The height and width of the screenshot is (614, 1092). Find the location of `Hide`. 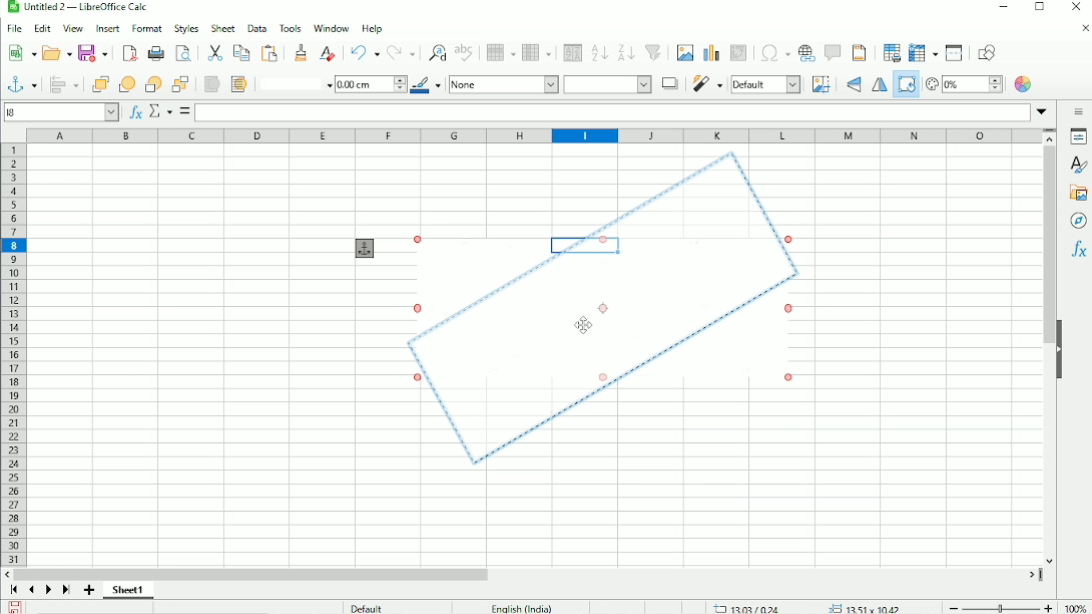

Hide is located at coordinates (1061, 348).